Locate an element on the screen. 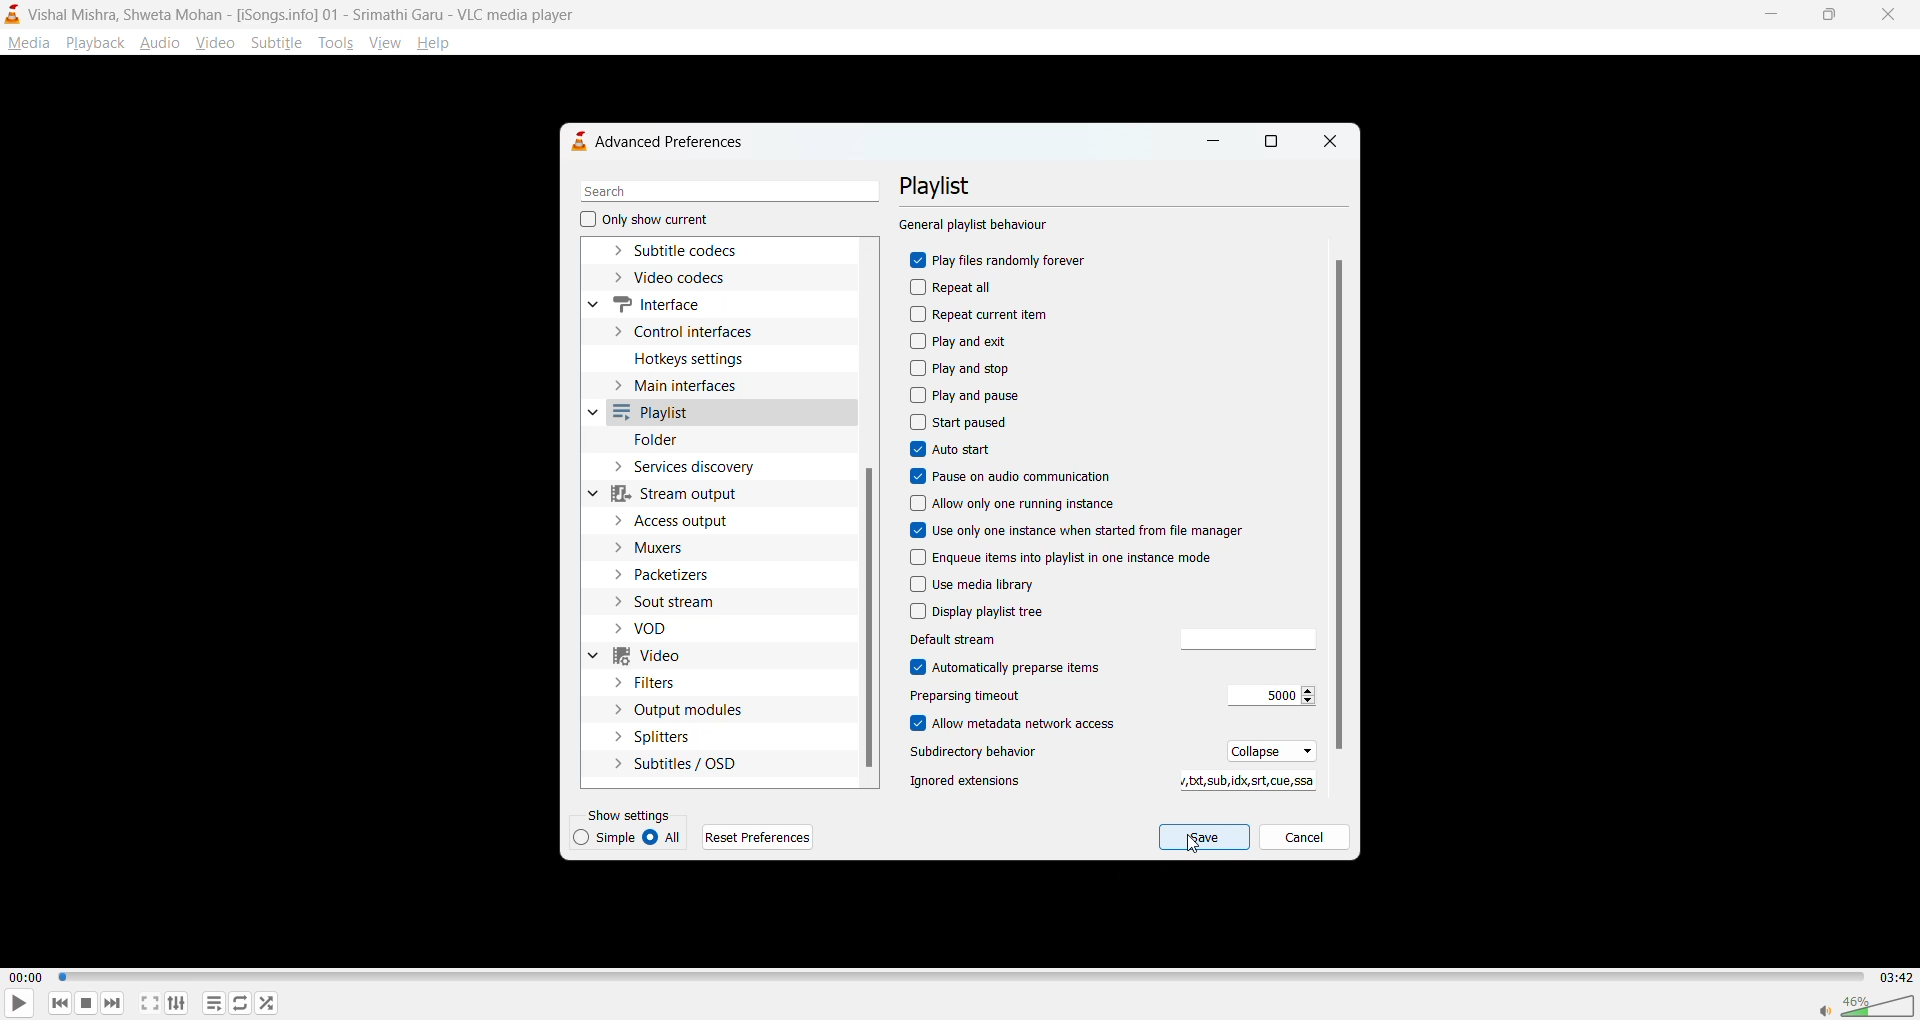 The height and width of the screenshot is (1020, 1920). play is located at coordinates (12, 1005).